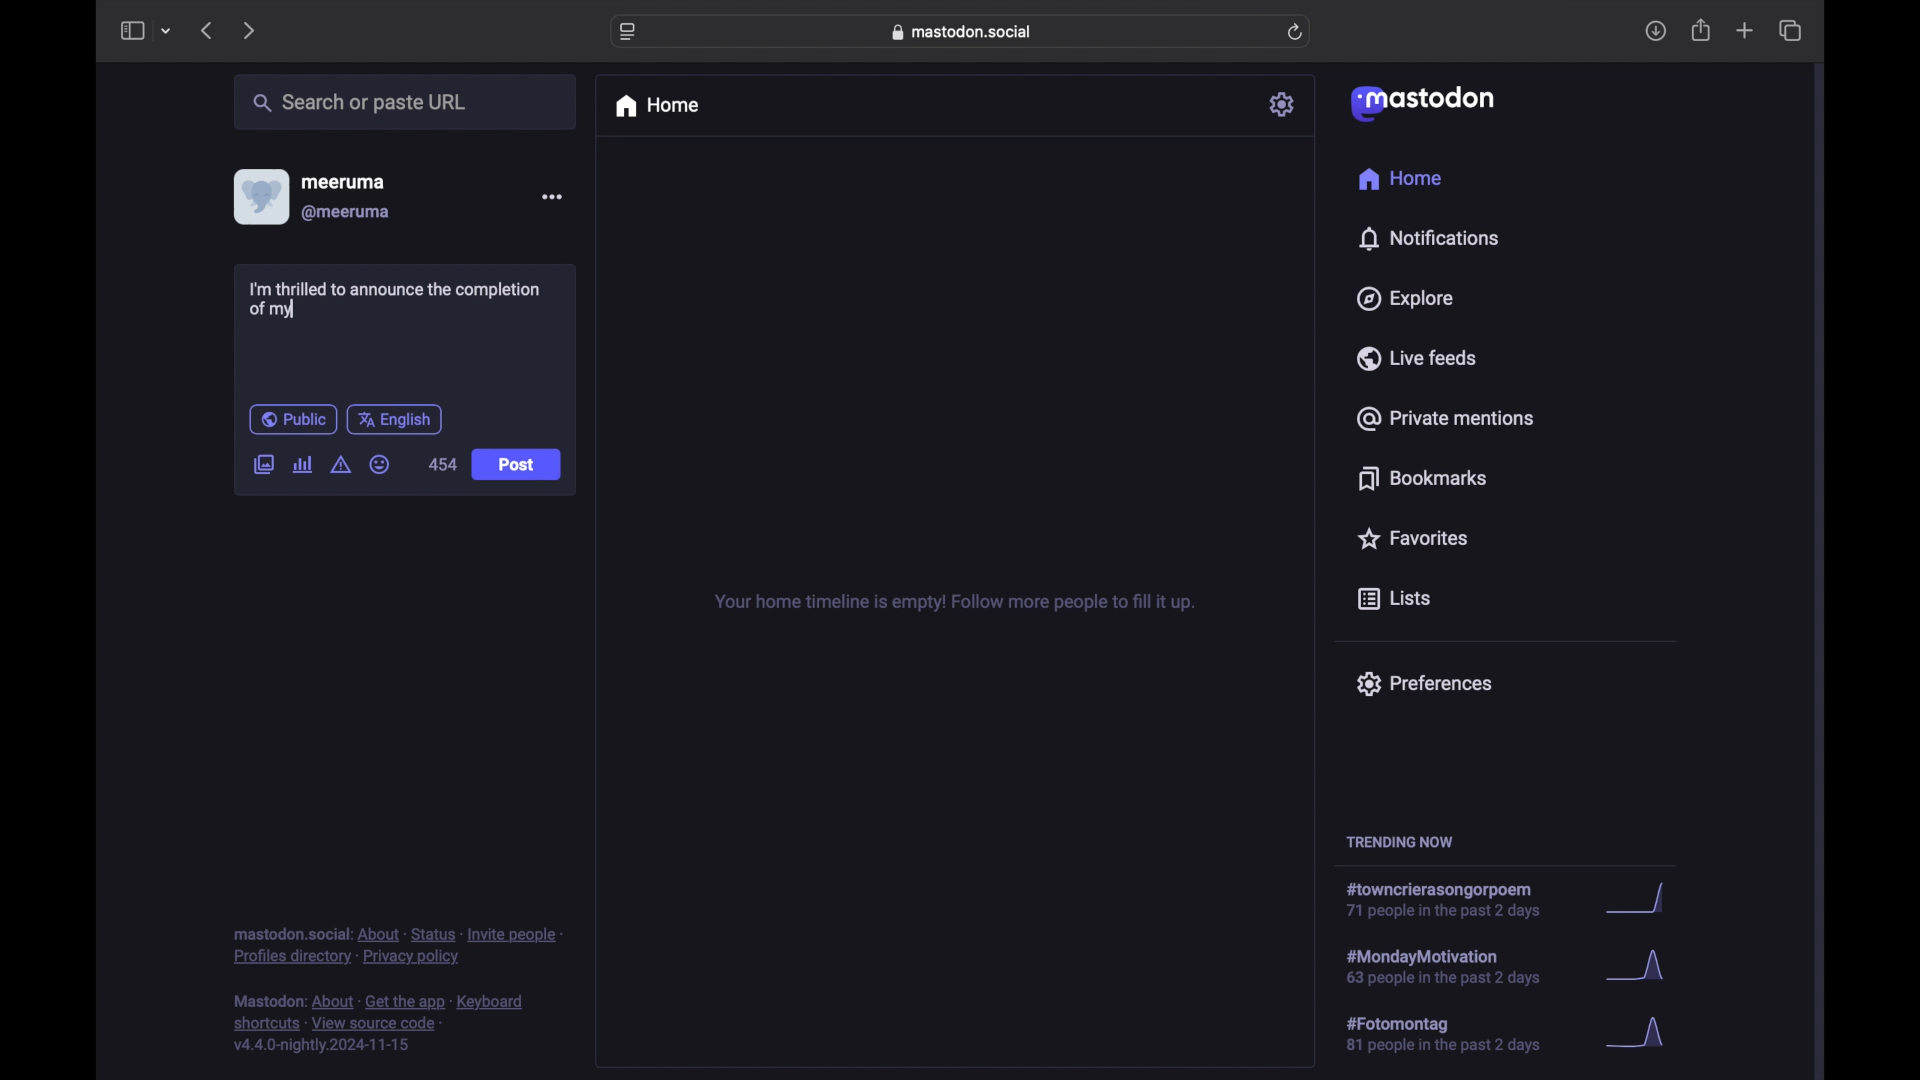 The width and height of the screenshot is (1920, 1080). What do you see at coordinates (1428, 239) in the screenshot?
I see `notifications` at bounding box center [1428, 239].